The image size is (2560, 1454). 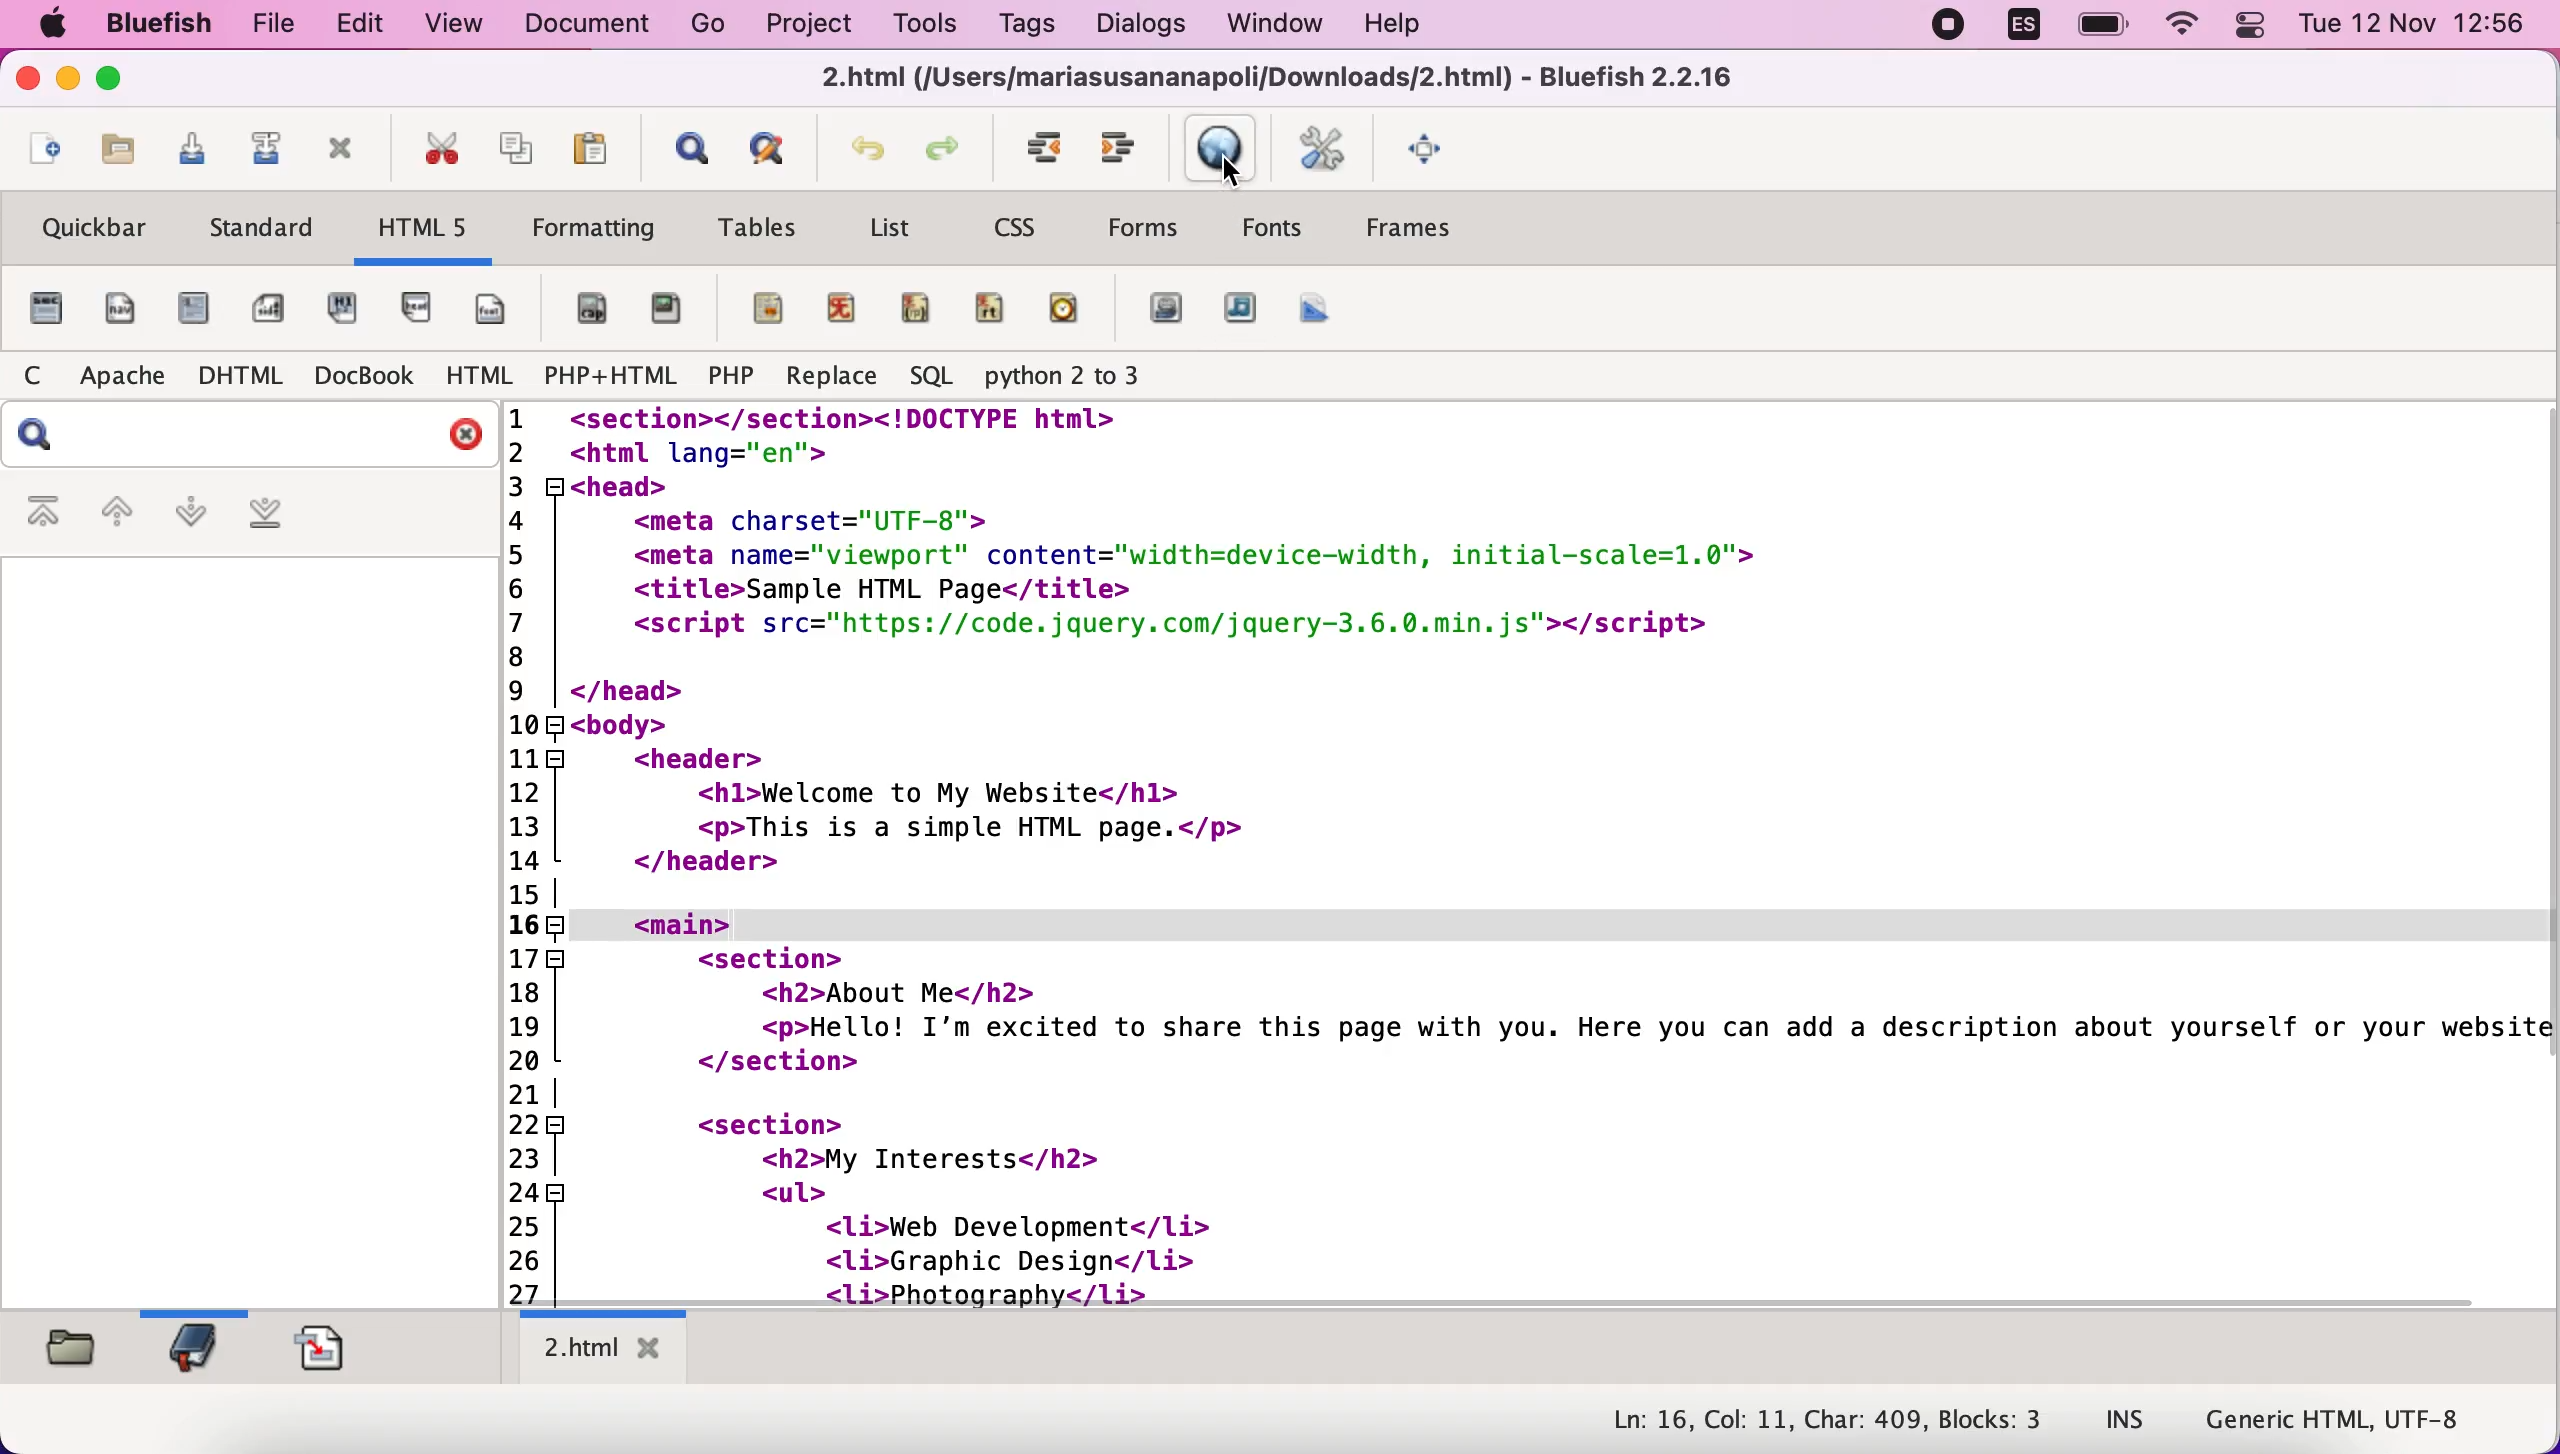 What do you see at coordinates (759, 307) in the screenshot?
I see `horizontal rule` at bounding box center [759, 307].